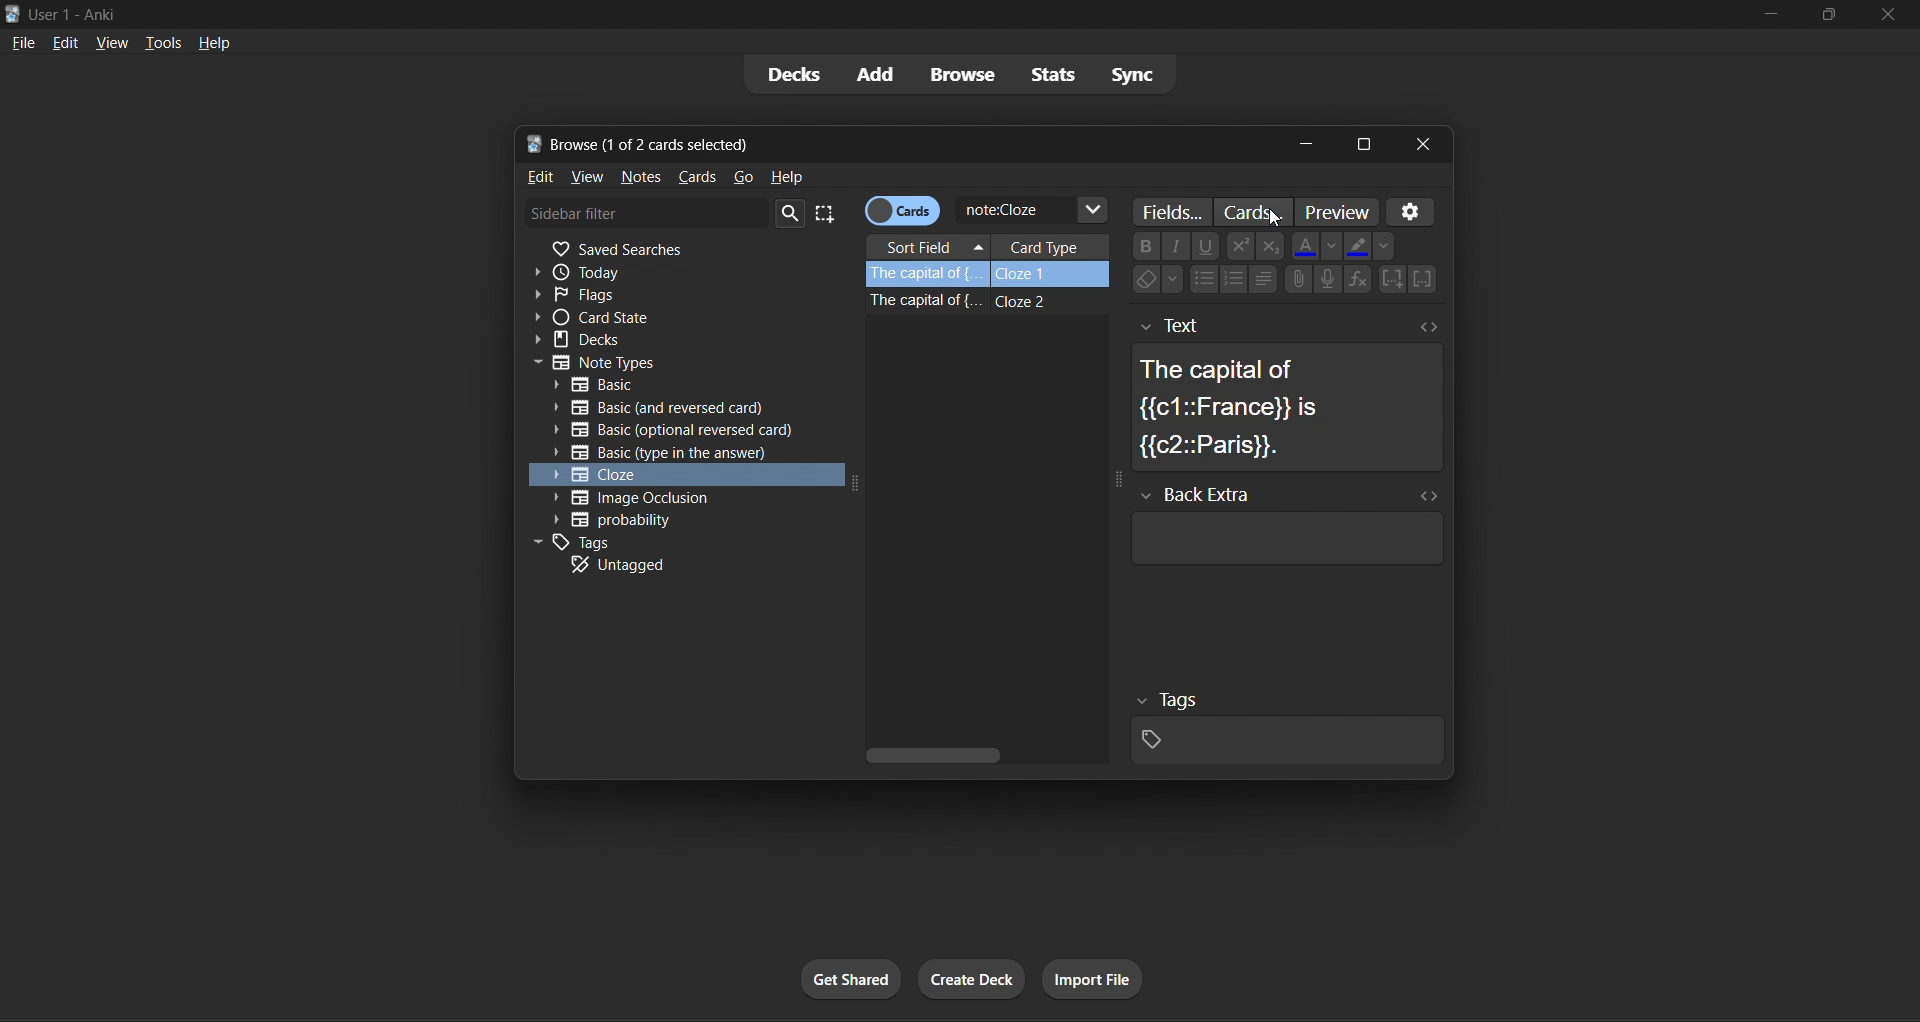  I want to click on maximize, so click(1362, 145).